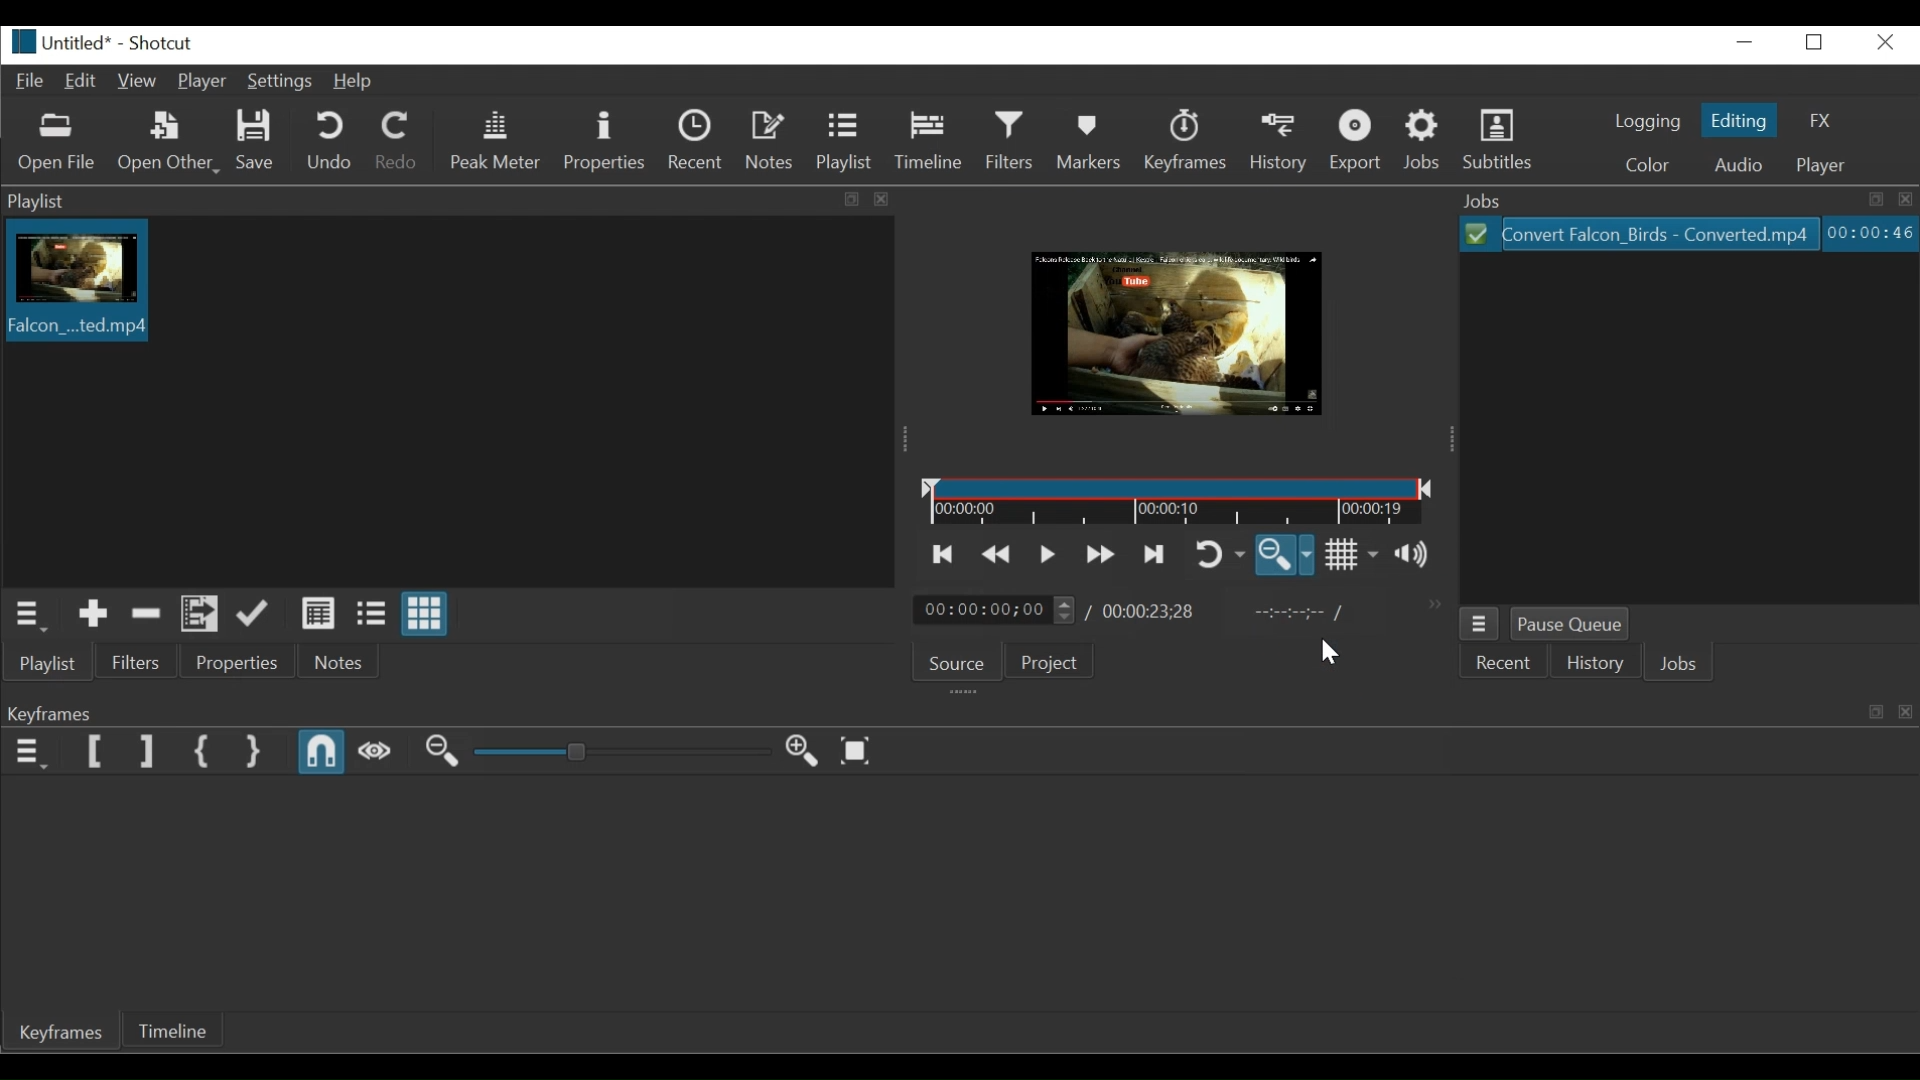 The width and height of the screenshot is (1920, 1080). Describe the element at coordinates (59, 1031) in the screenshot. I see `Keyframes` at that location.